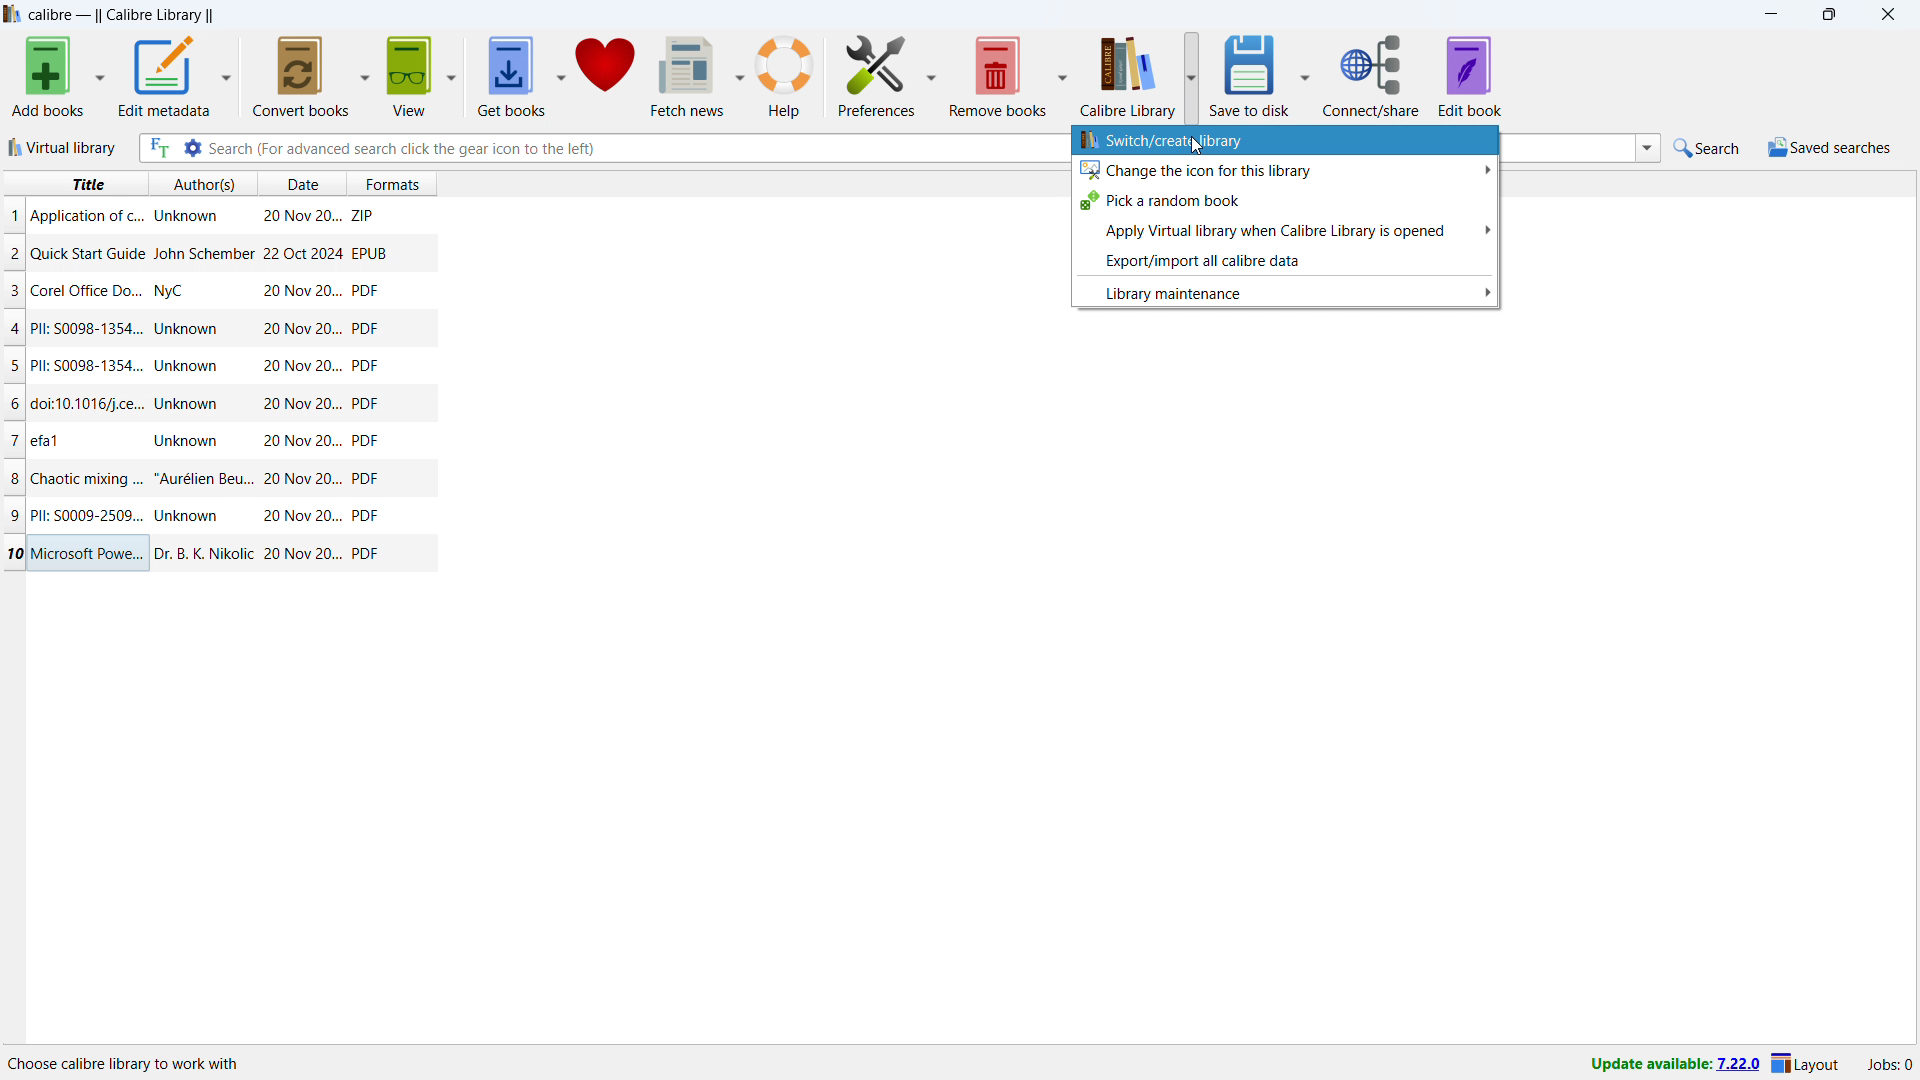 Image resolution: width=1920 pixels, height=1080 pixels. Describe the element at coordinates (189, 330) in the screenshot. I see `Author` at that location.